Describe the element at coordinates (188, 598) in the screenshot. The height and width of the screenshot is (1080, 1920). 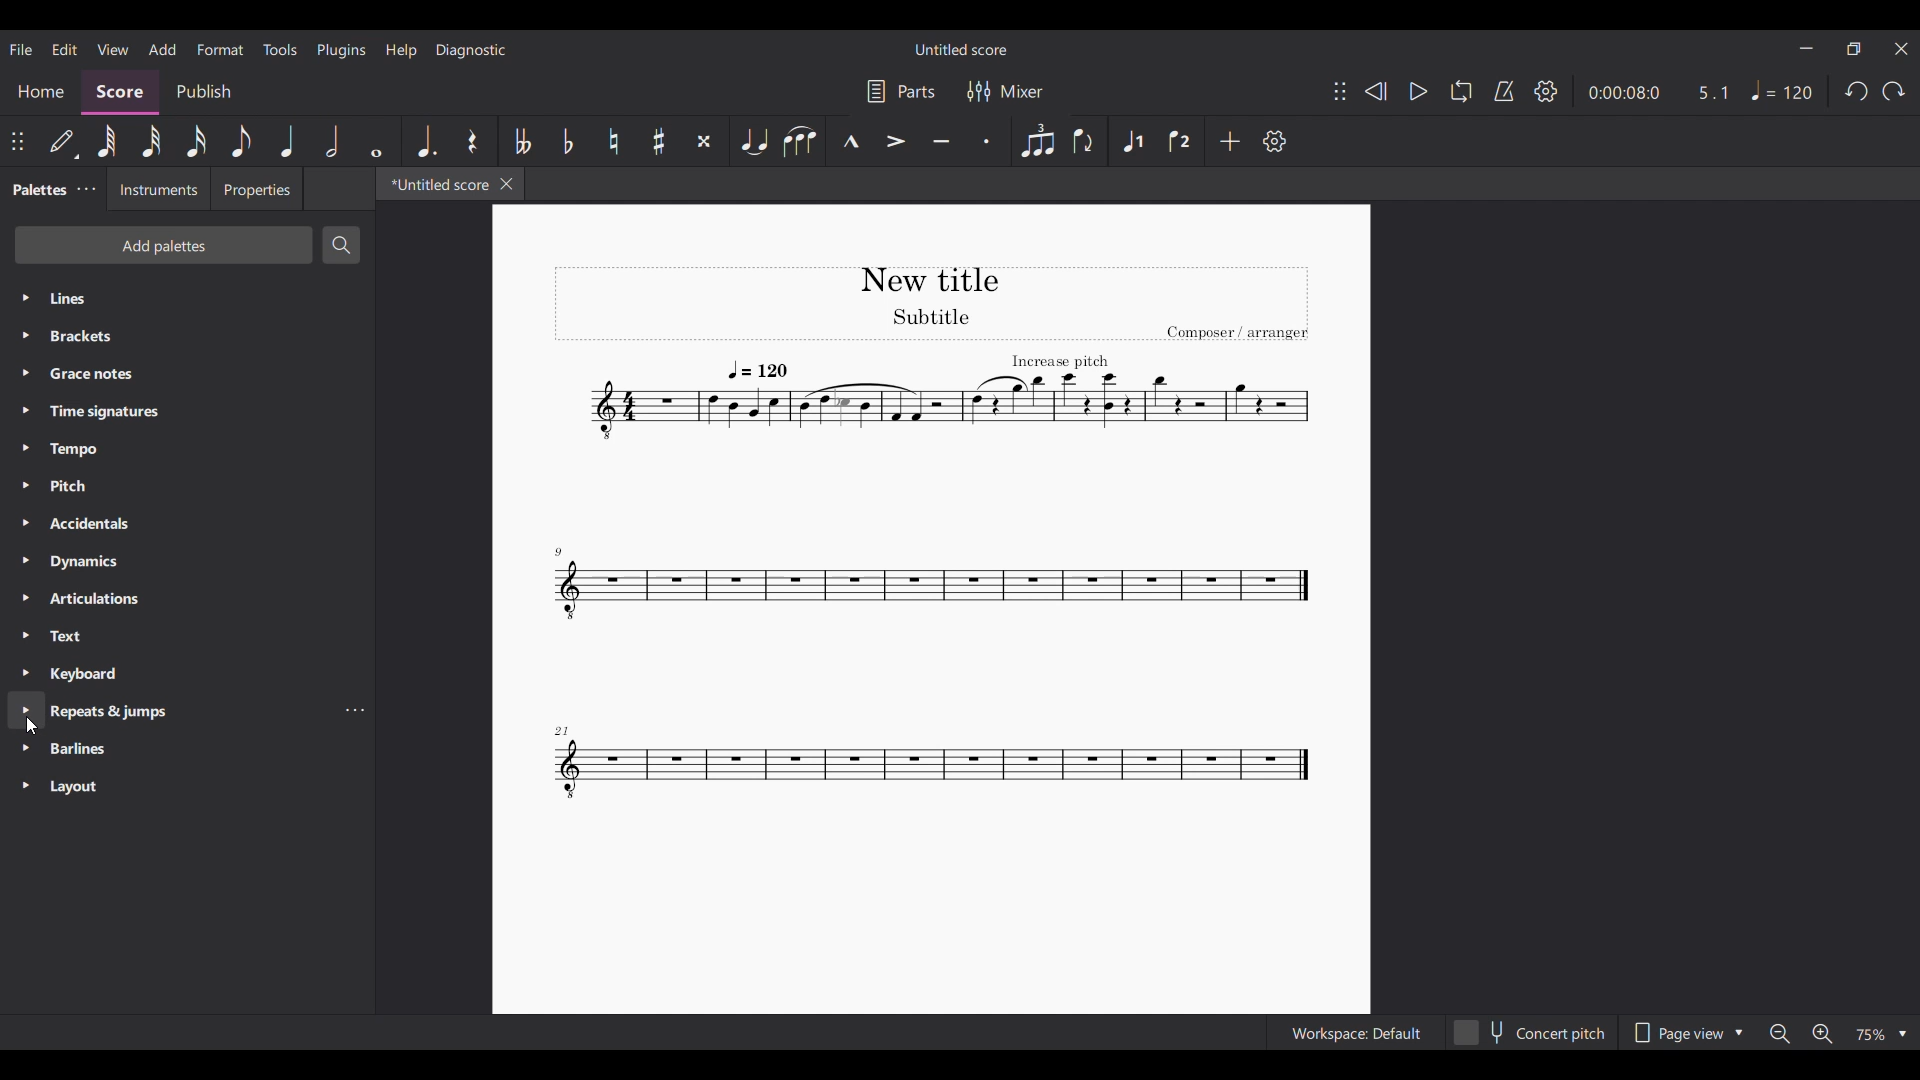
I see `Articulations` at that location.